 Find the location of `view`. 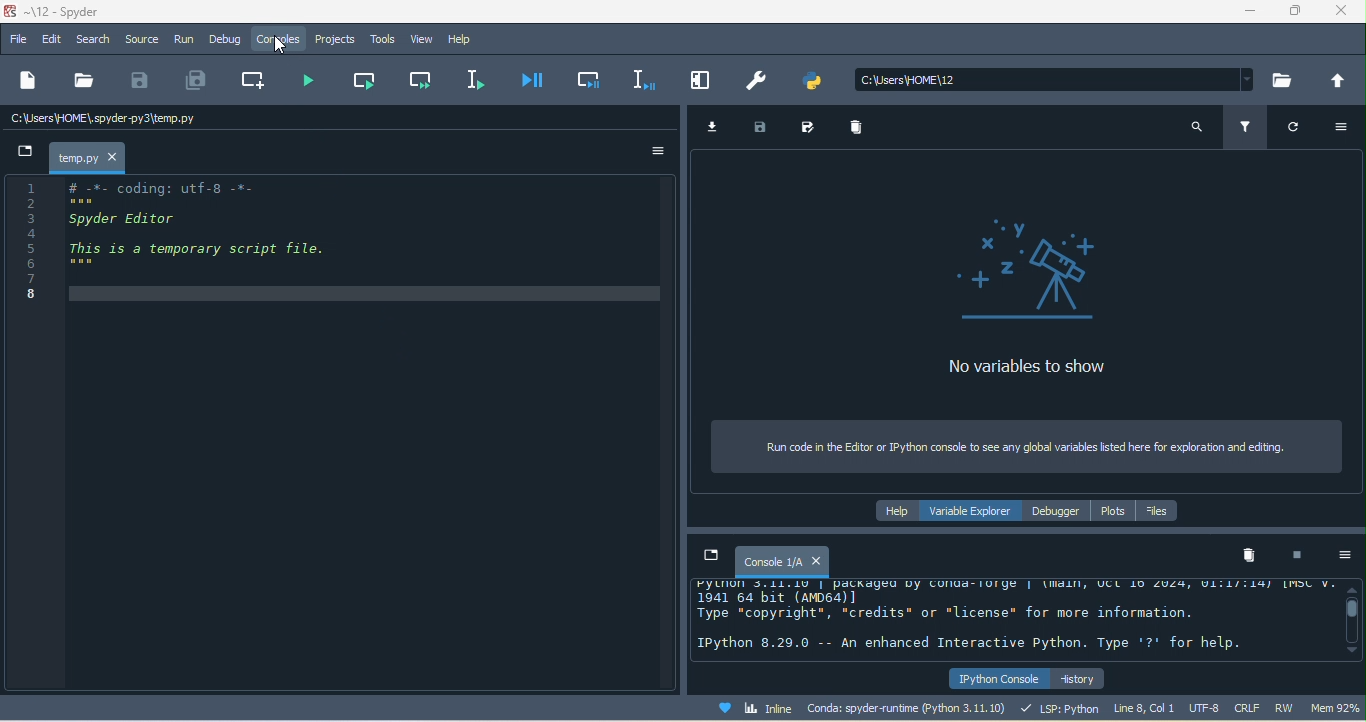

view is located at coordinates (423, 40).